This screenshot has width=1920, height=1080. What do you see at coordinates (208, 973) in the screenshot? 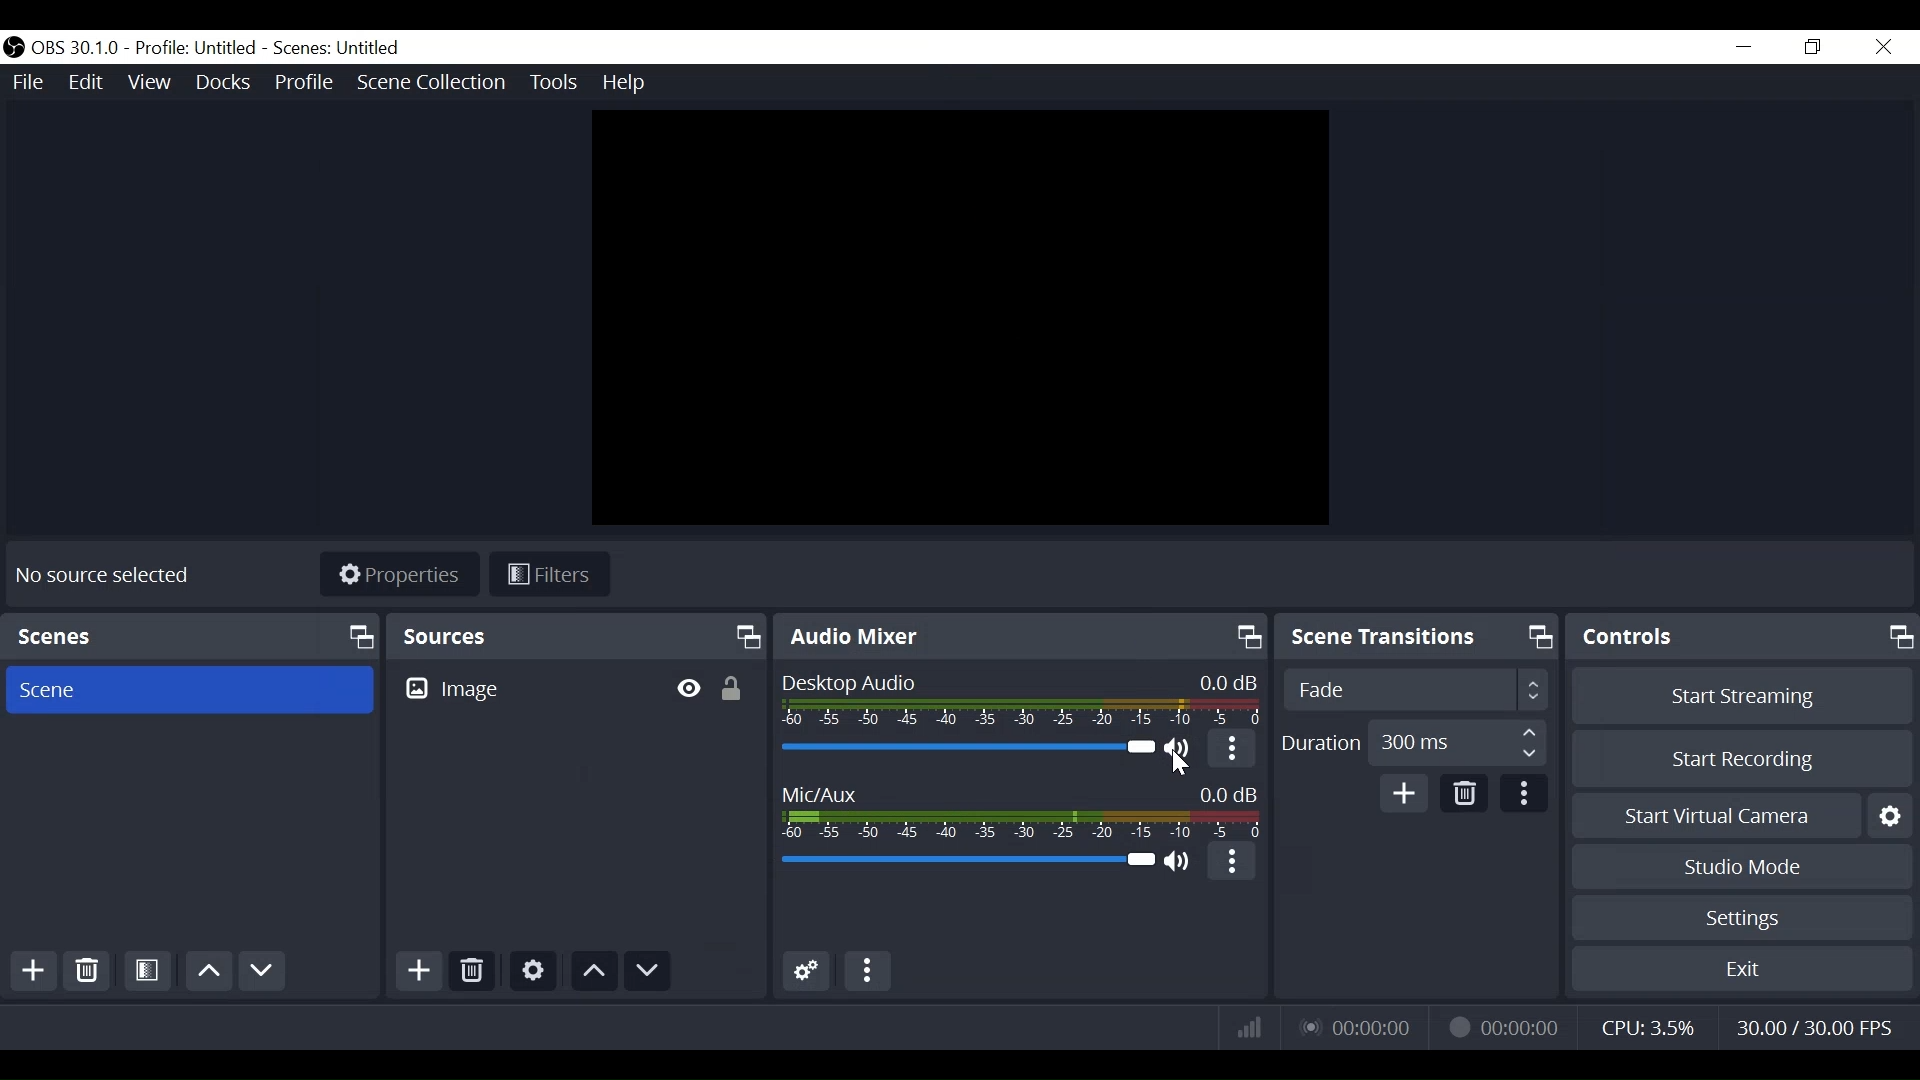
I see `Move Up` at bounding box center [208, 973].